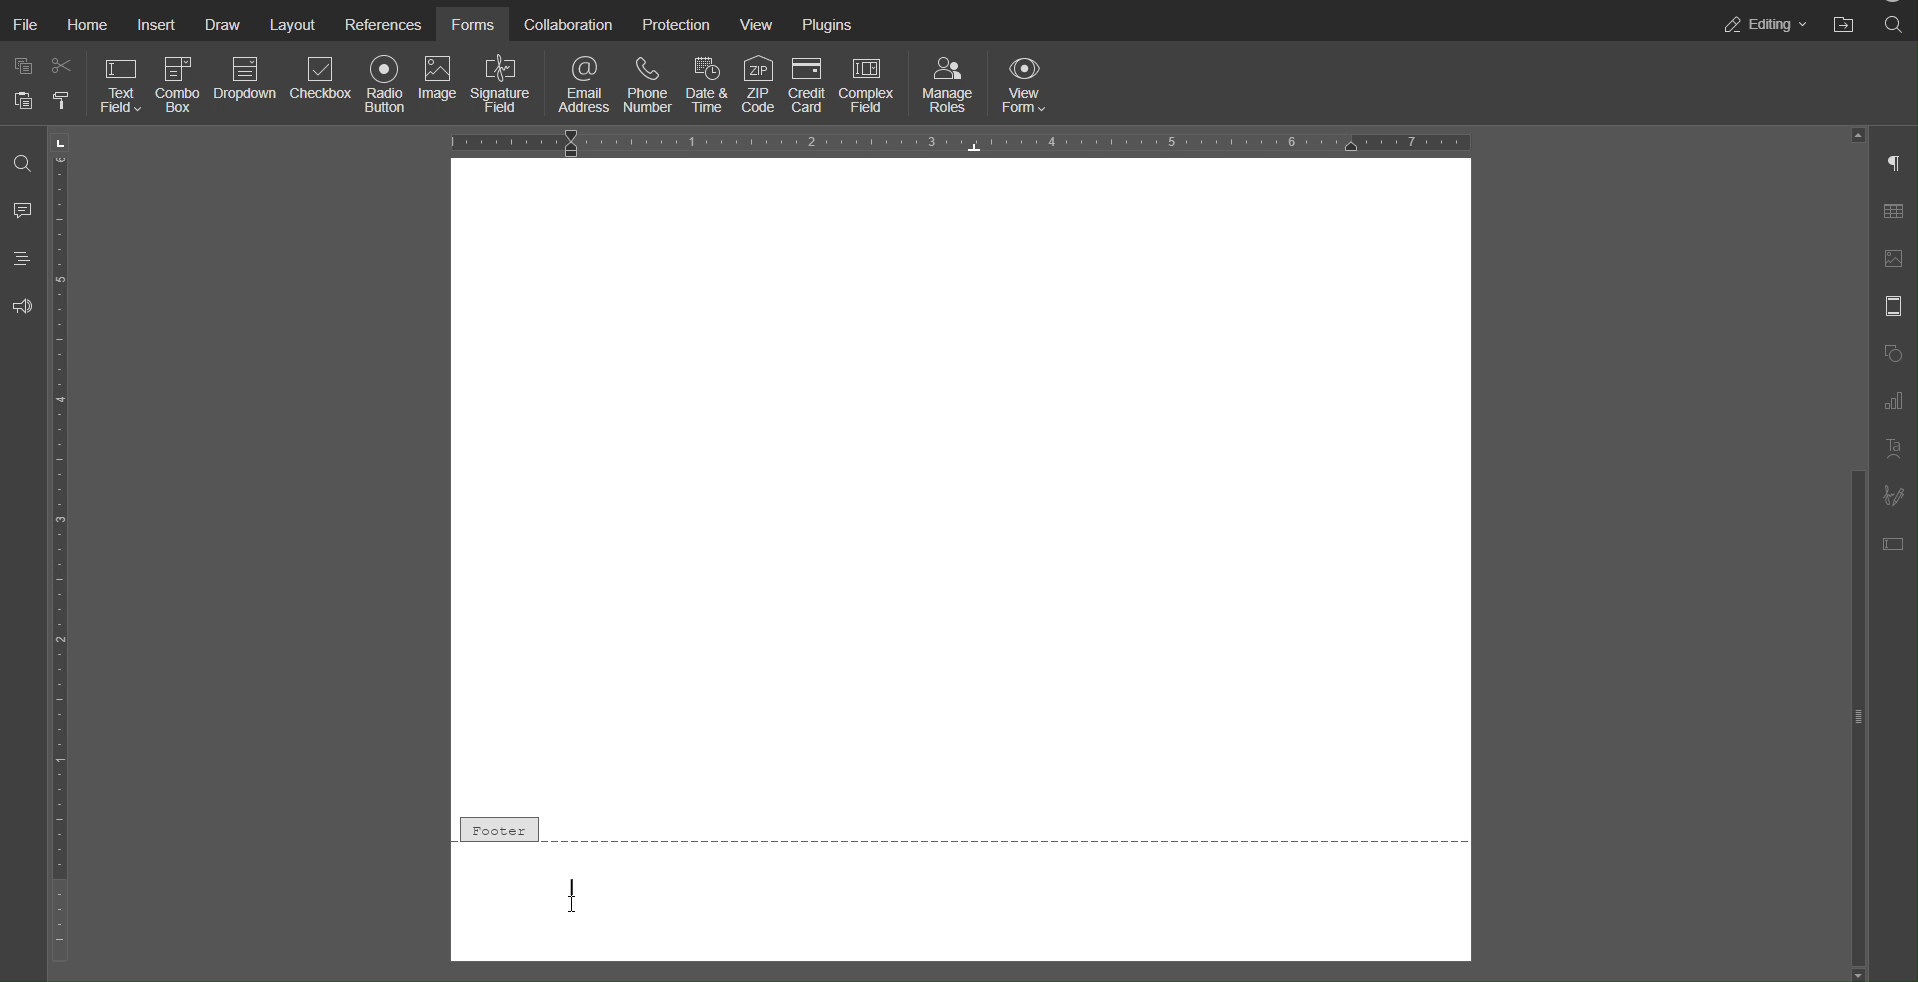 The width and height of the screenshot is (1918, 982). I want to click on Image Settings, so click(1894, 258).